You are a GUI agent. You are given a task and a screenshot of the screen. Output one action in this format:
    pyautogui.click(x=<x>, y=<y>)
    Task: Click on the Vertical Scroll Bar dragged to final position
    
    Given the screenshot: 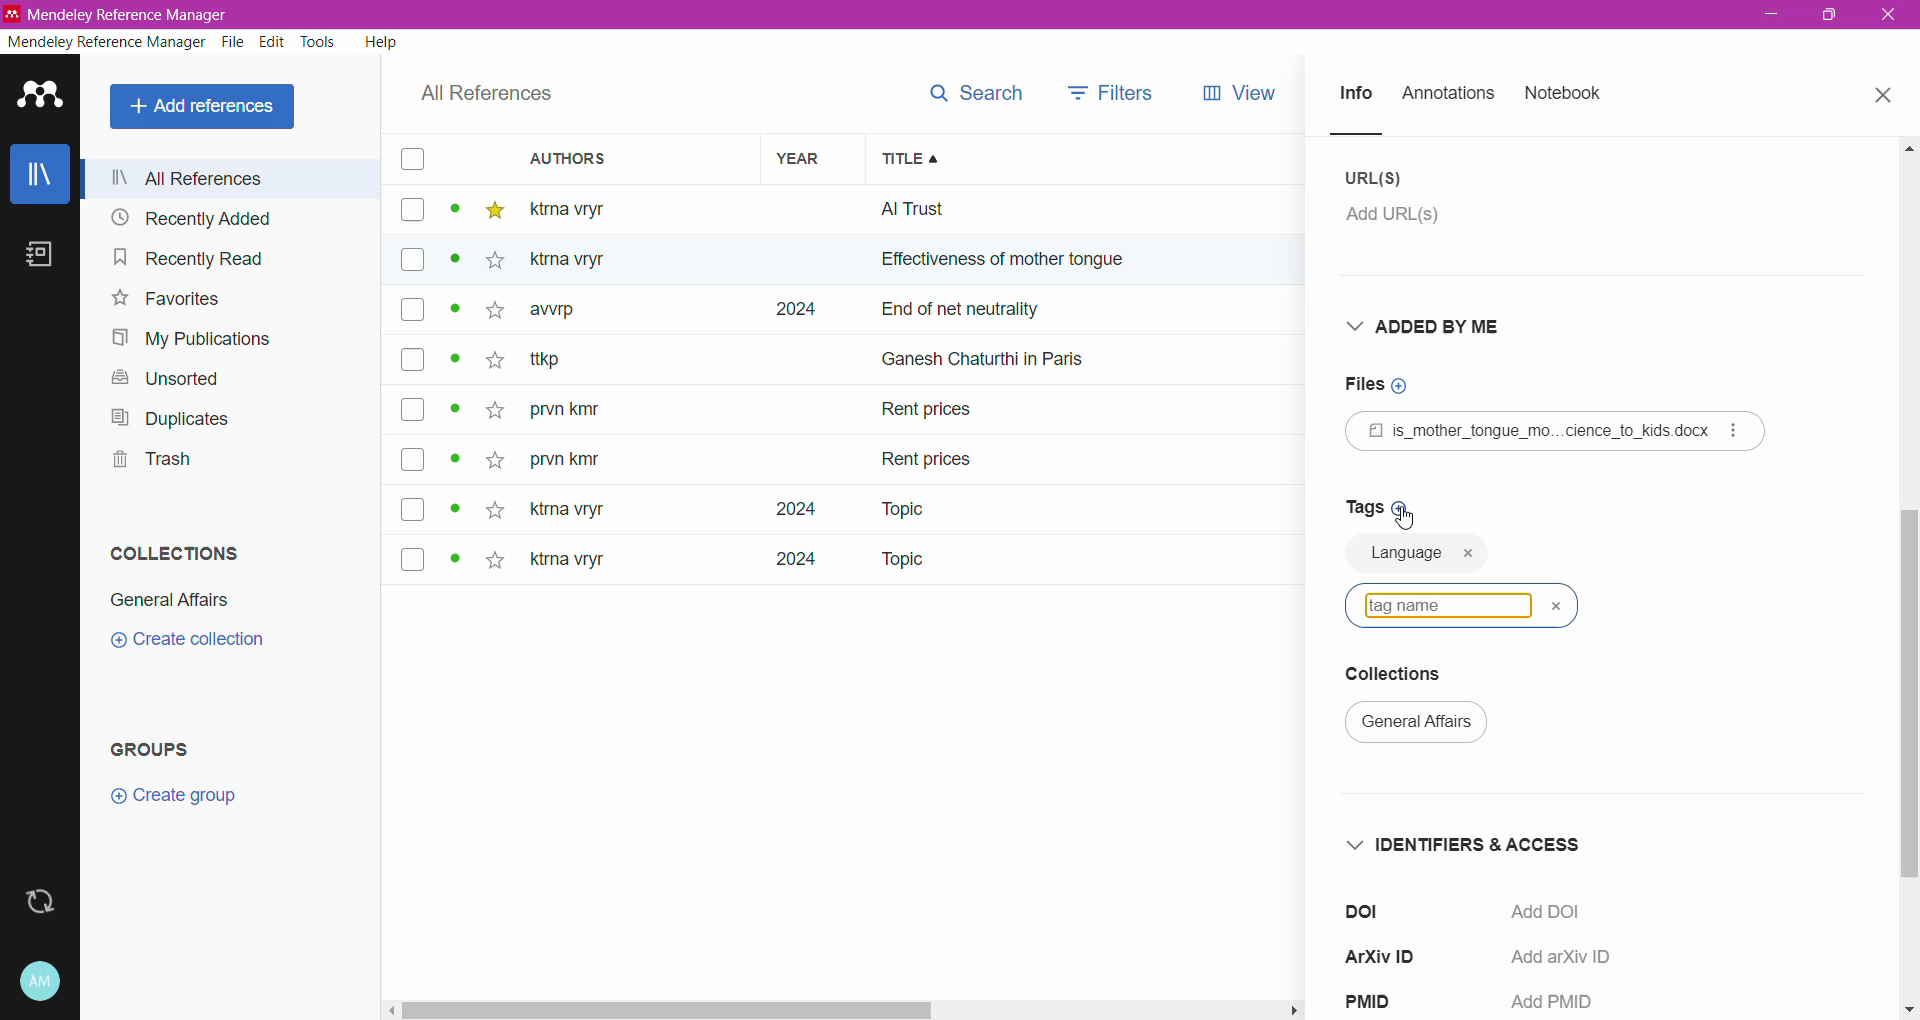 What is the action you would take?
    pyautogui.click(x=1908, y=578)
    